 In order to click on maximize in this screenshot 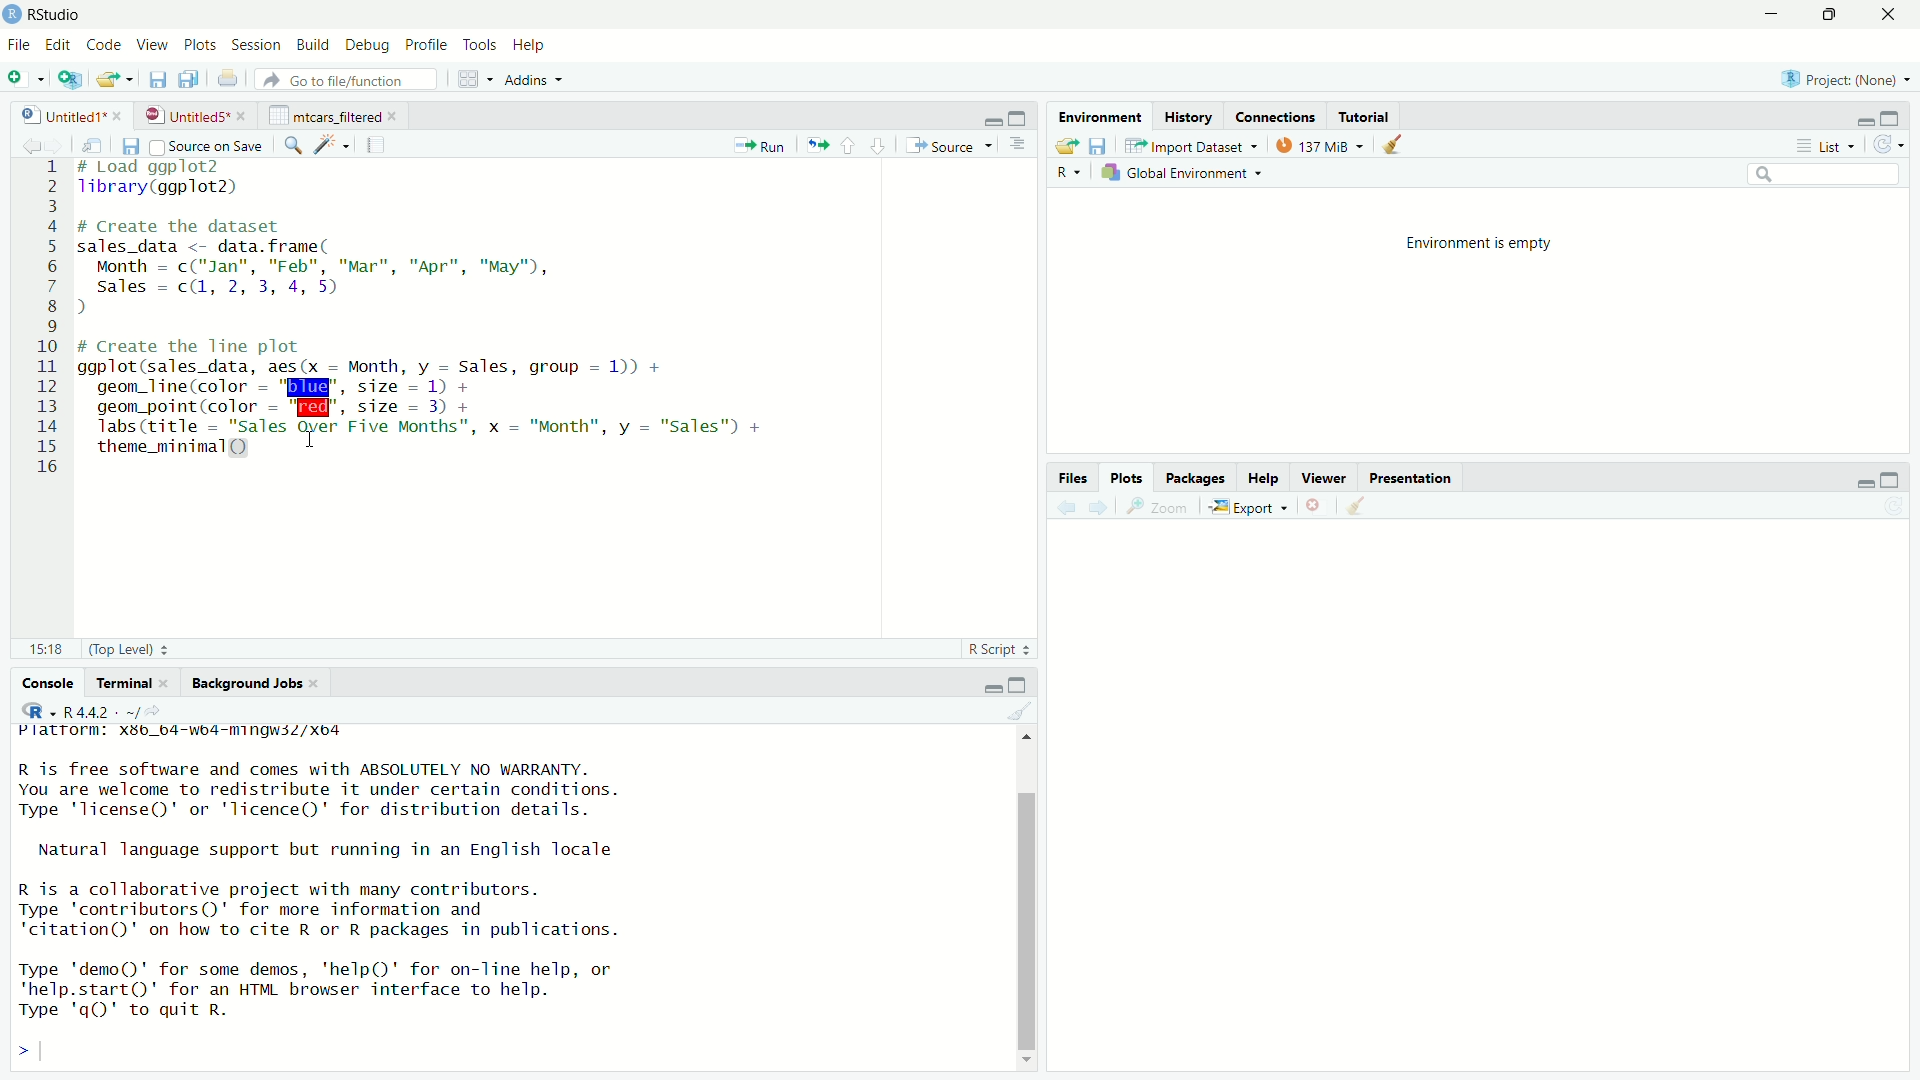, I will do `click(1895, 117)`.